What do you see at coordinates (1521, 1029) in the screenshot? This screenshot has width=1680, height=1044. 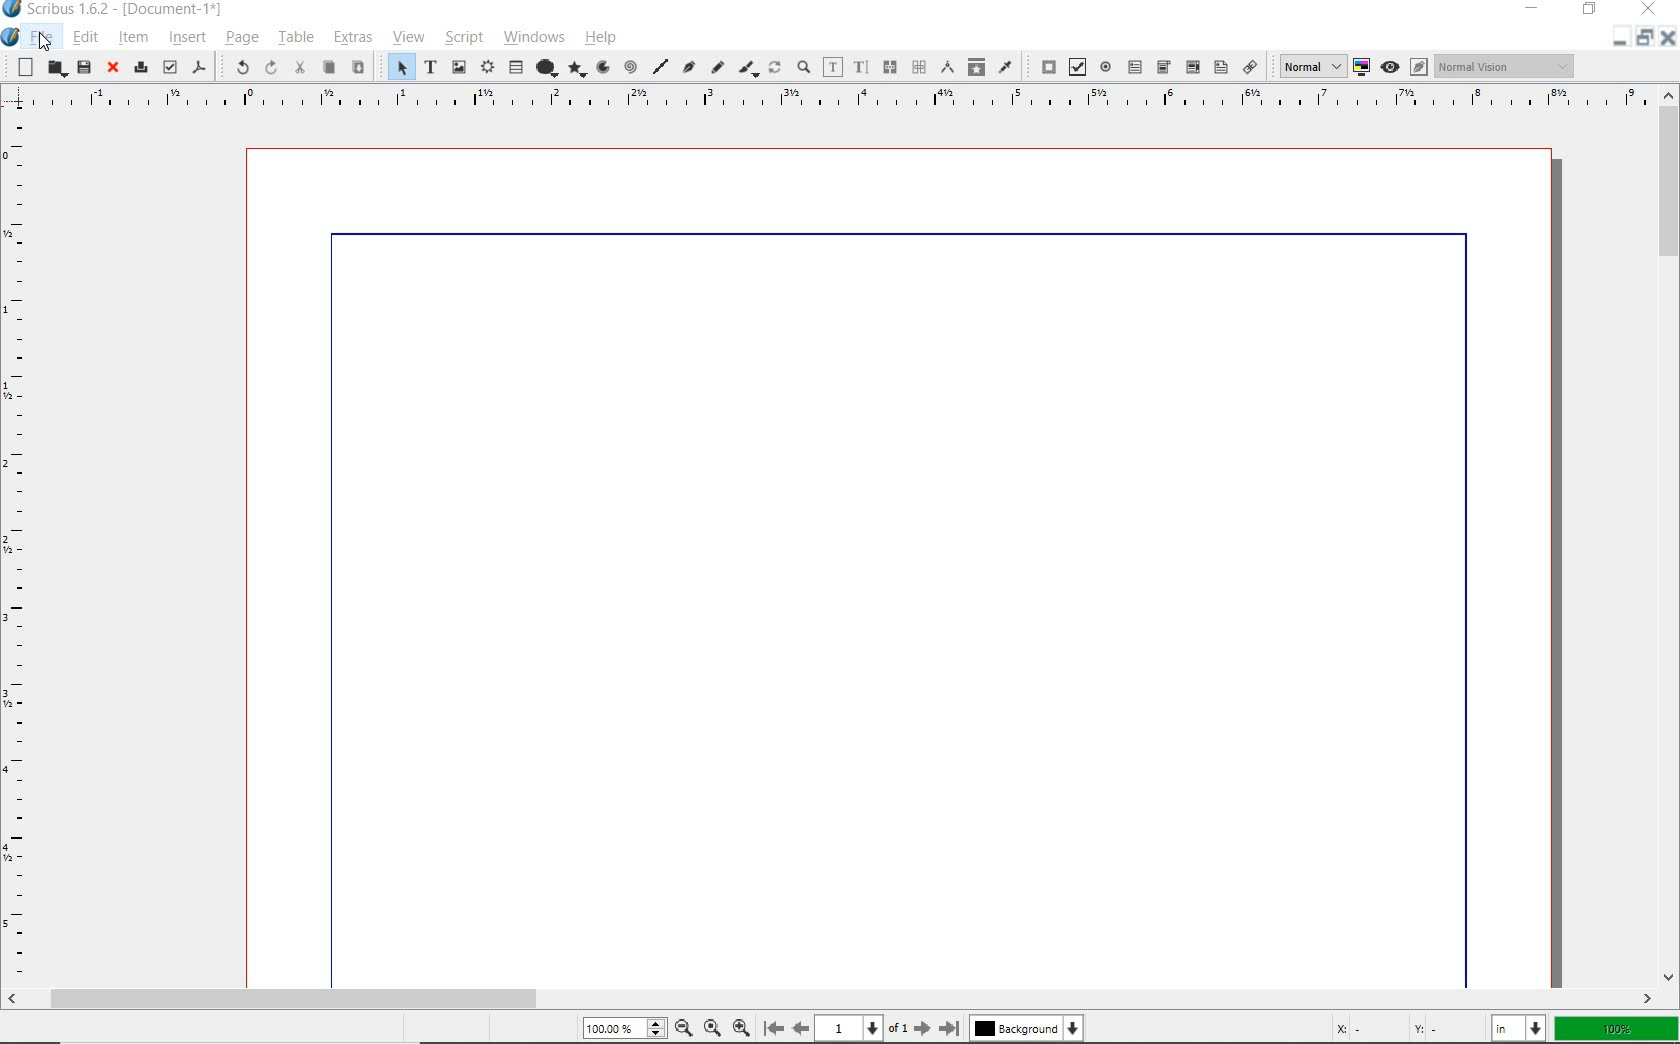 I see `select unit: in` at bounding box center [1521, 1029].